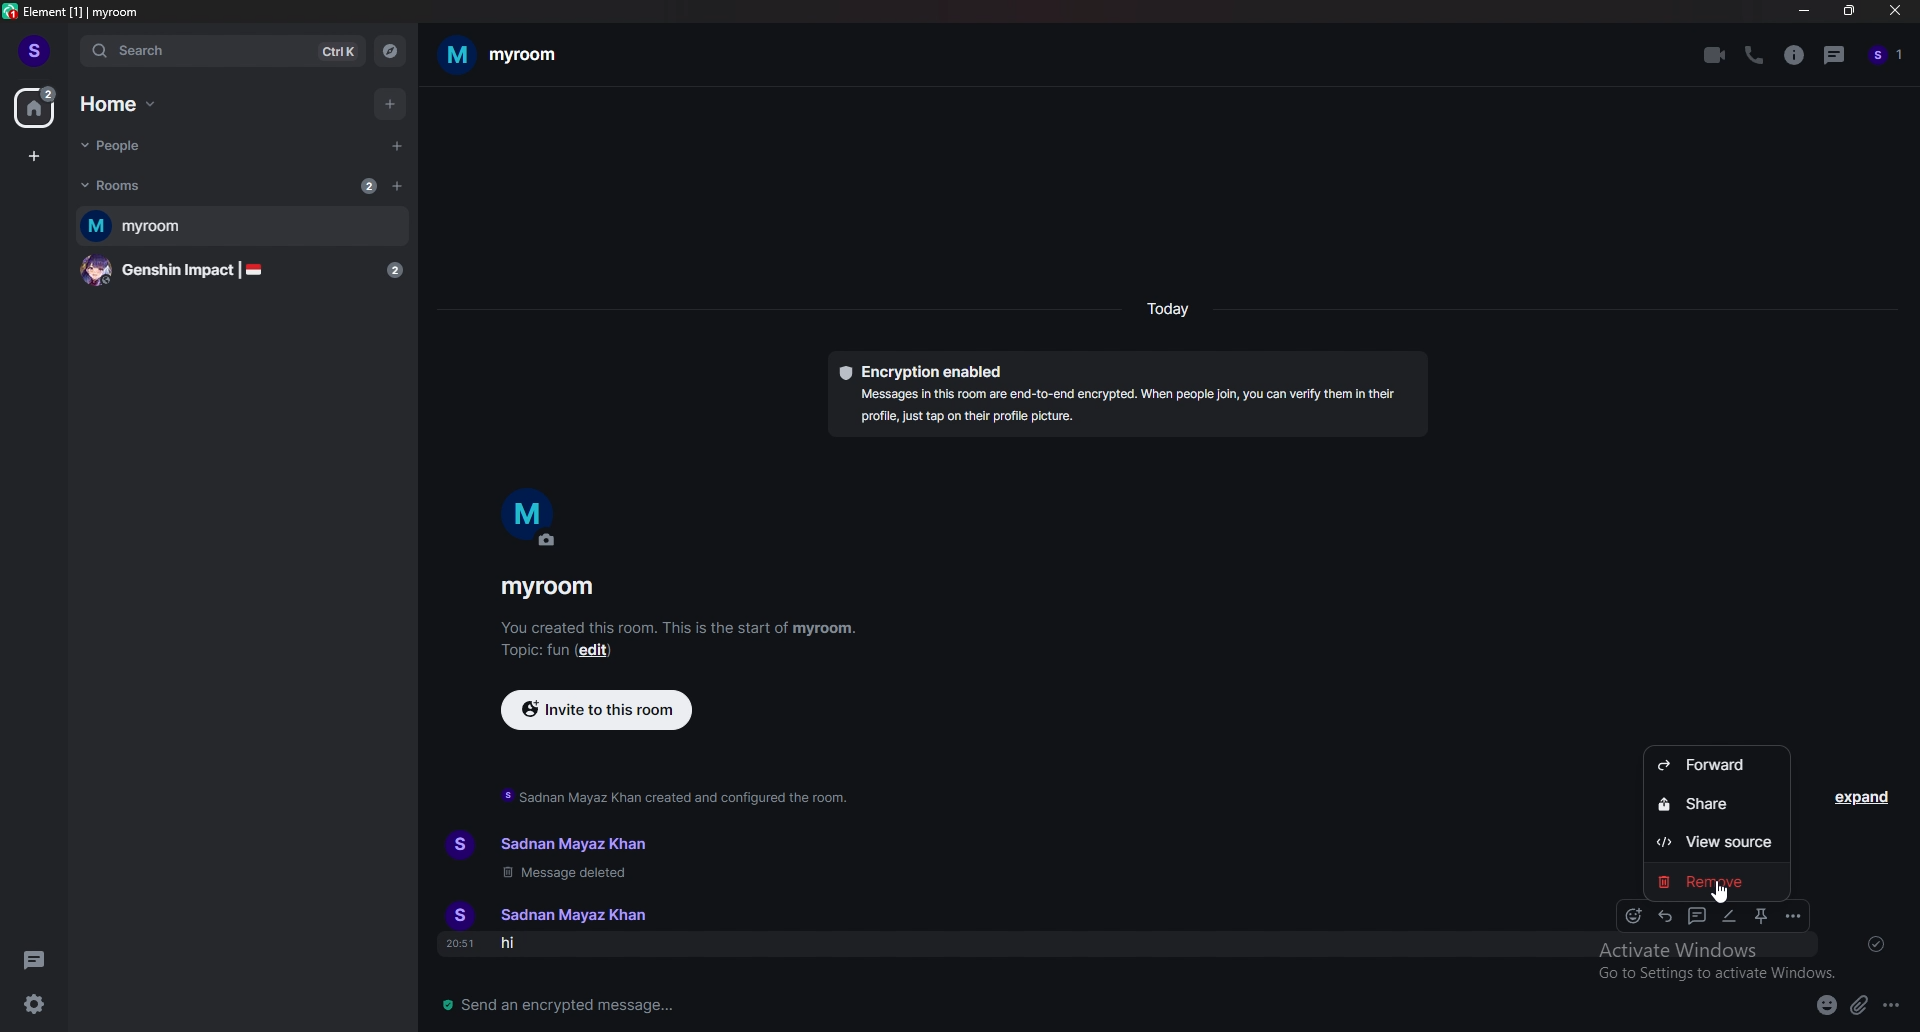 This screenshot has width=1920, height=1032. Describe the element at coordinates (246, 271) in the screenshot. I see `genshin impact |` at that location.